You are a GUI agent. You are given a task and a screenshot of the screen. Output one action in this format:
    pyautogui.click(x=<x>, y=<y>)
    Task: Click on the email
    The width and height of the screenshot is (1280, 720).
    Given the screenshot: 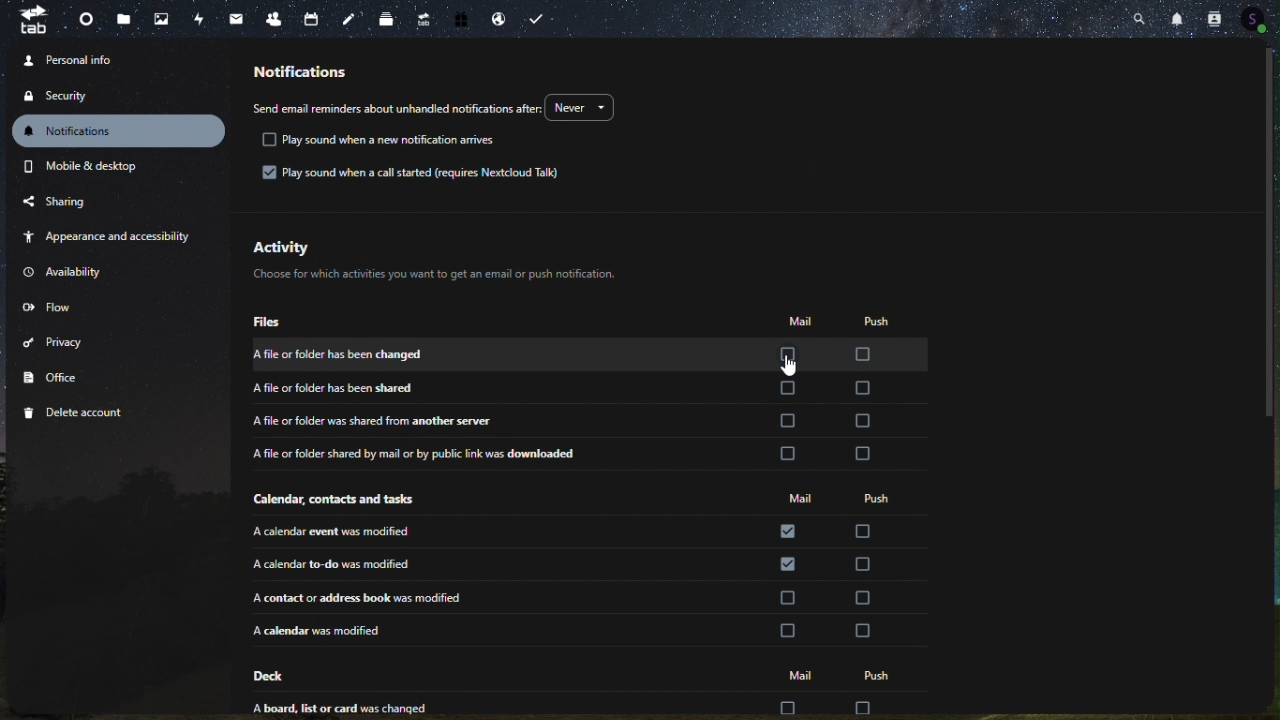 What is the action you would take?
    pyautogui.click(x=234, y=17)
    